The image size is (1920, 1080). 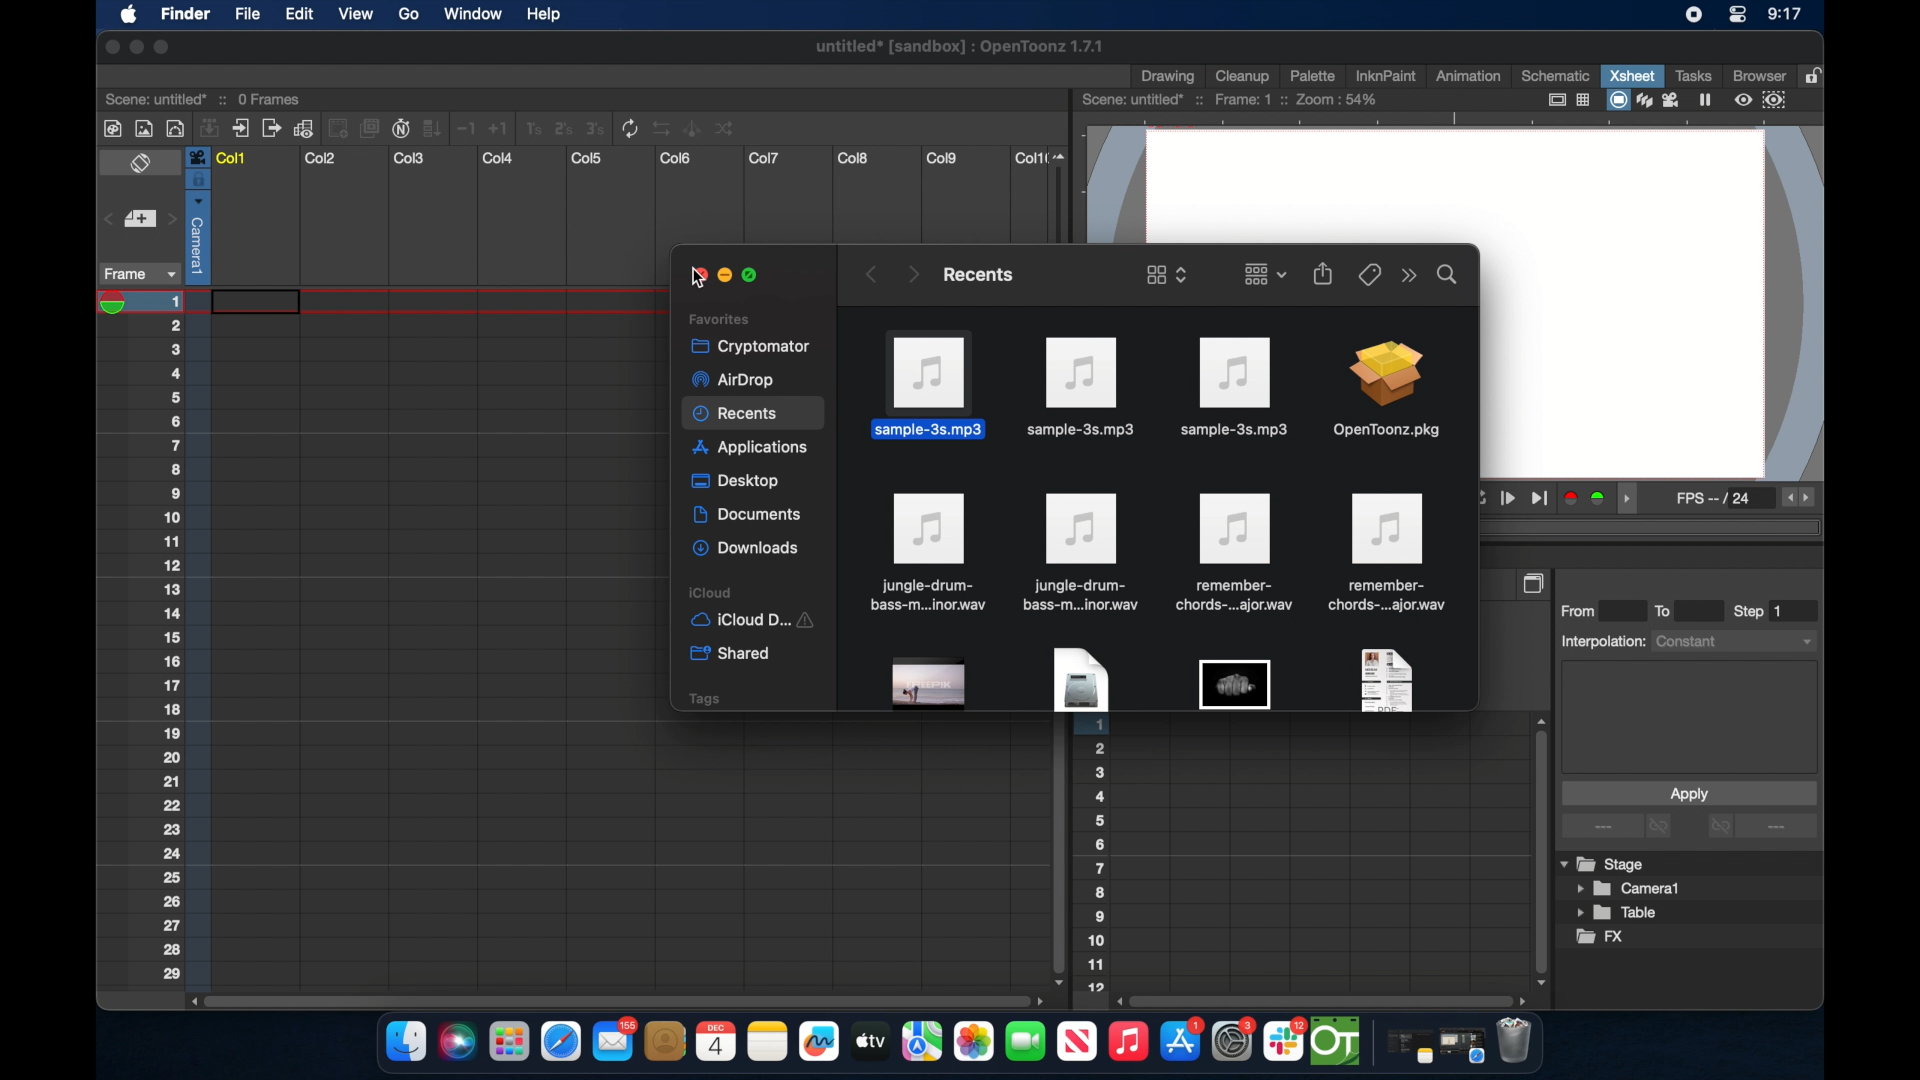 What do you see at coordinates (722, 276) in the screenshot?
I see `minimize` at bounding box center [722, 276].